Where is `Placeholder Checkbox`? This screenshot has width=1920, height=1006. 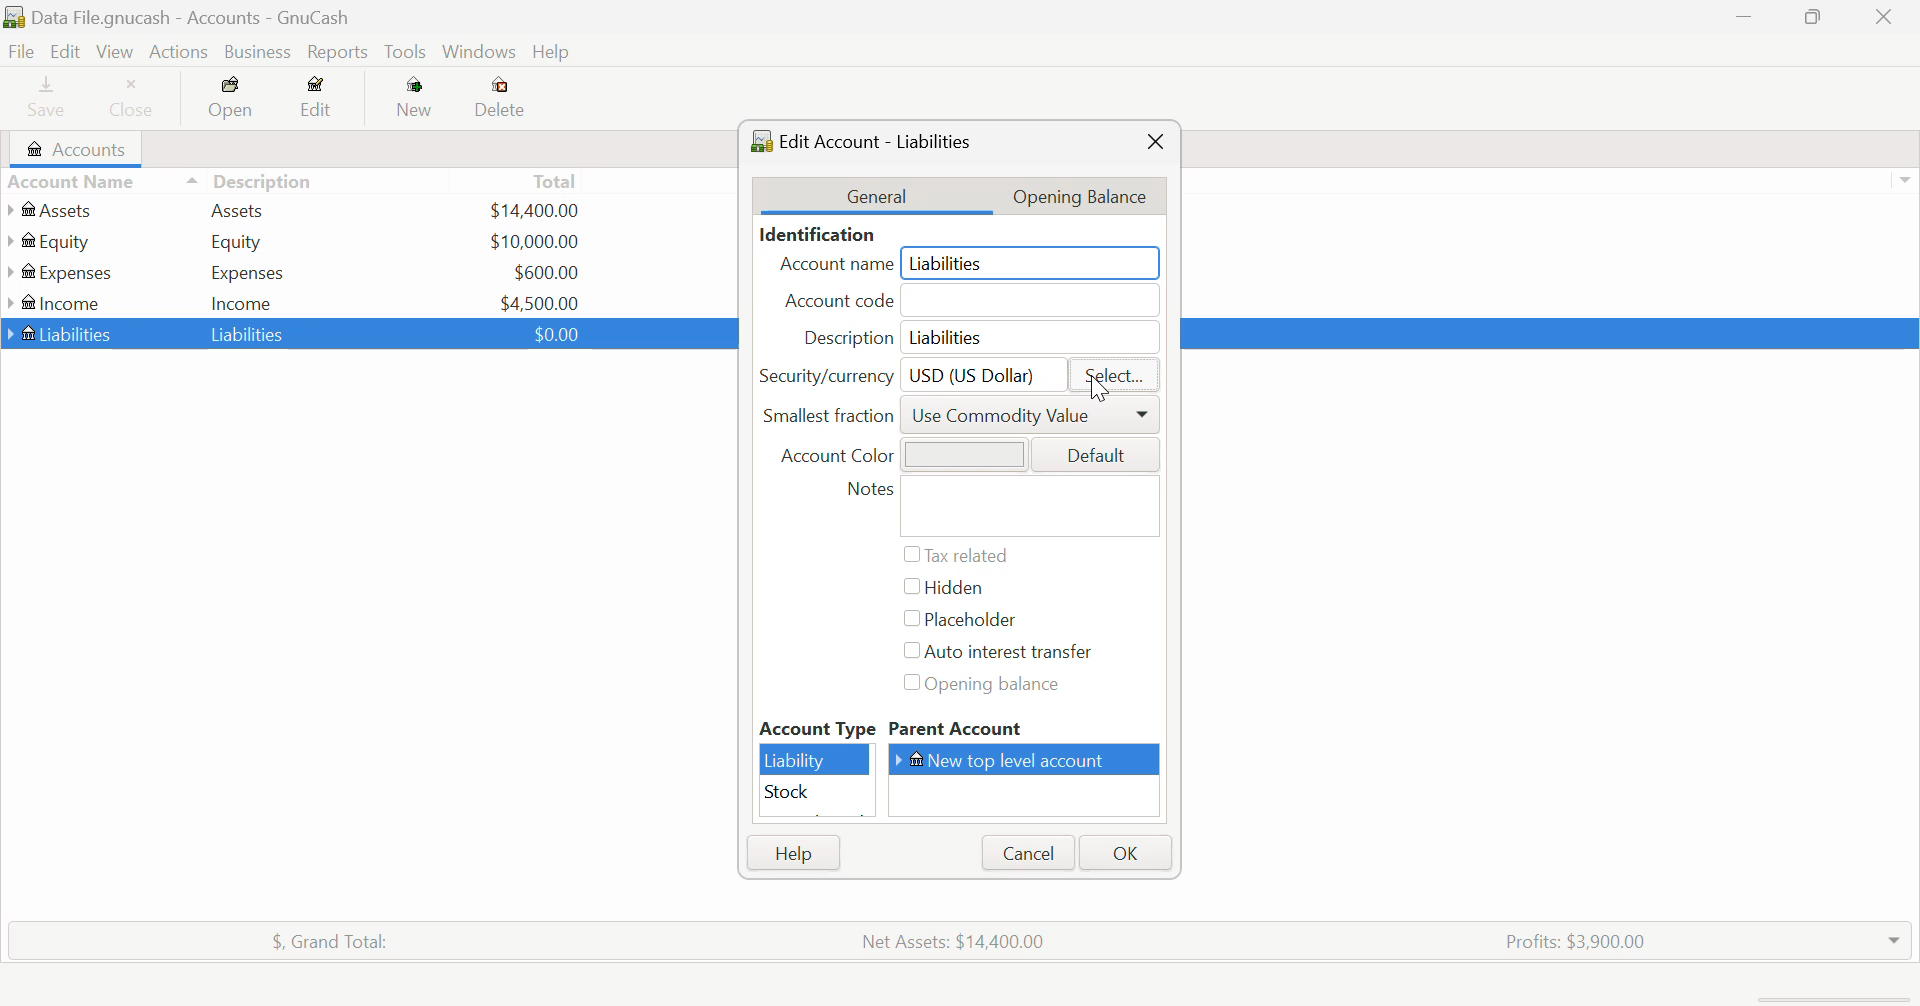 Placeholder Checkbox is located at coordinates (956, 621).